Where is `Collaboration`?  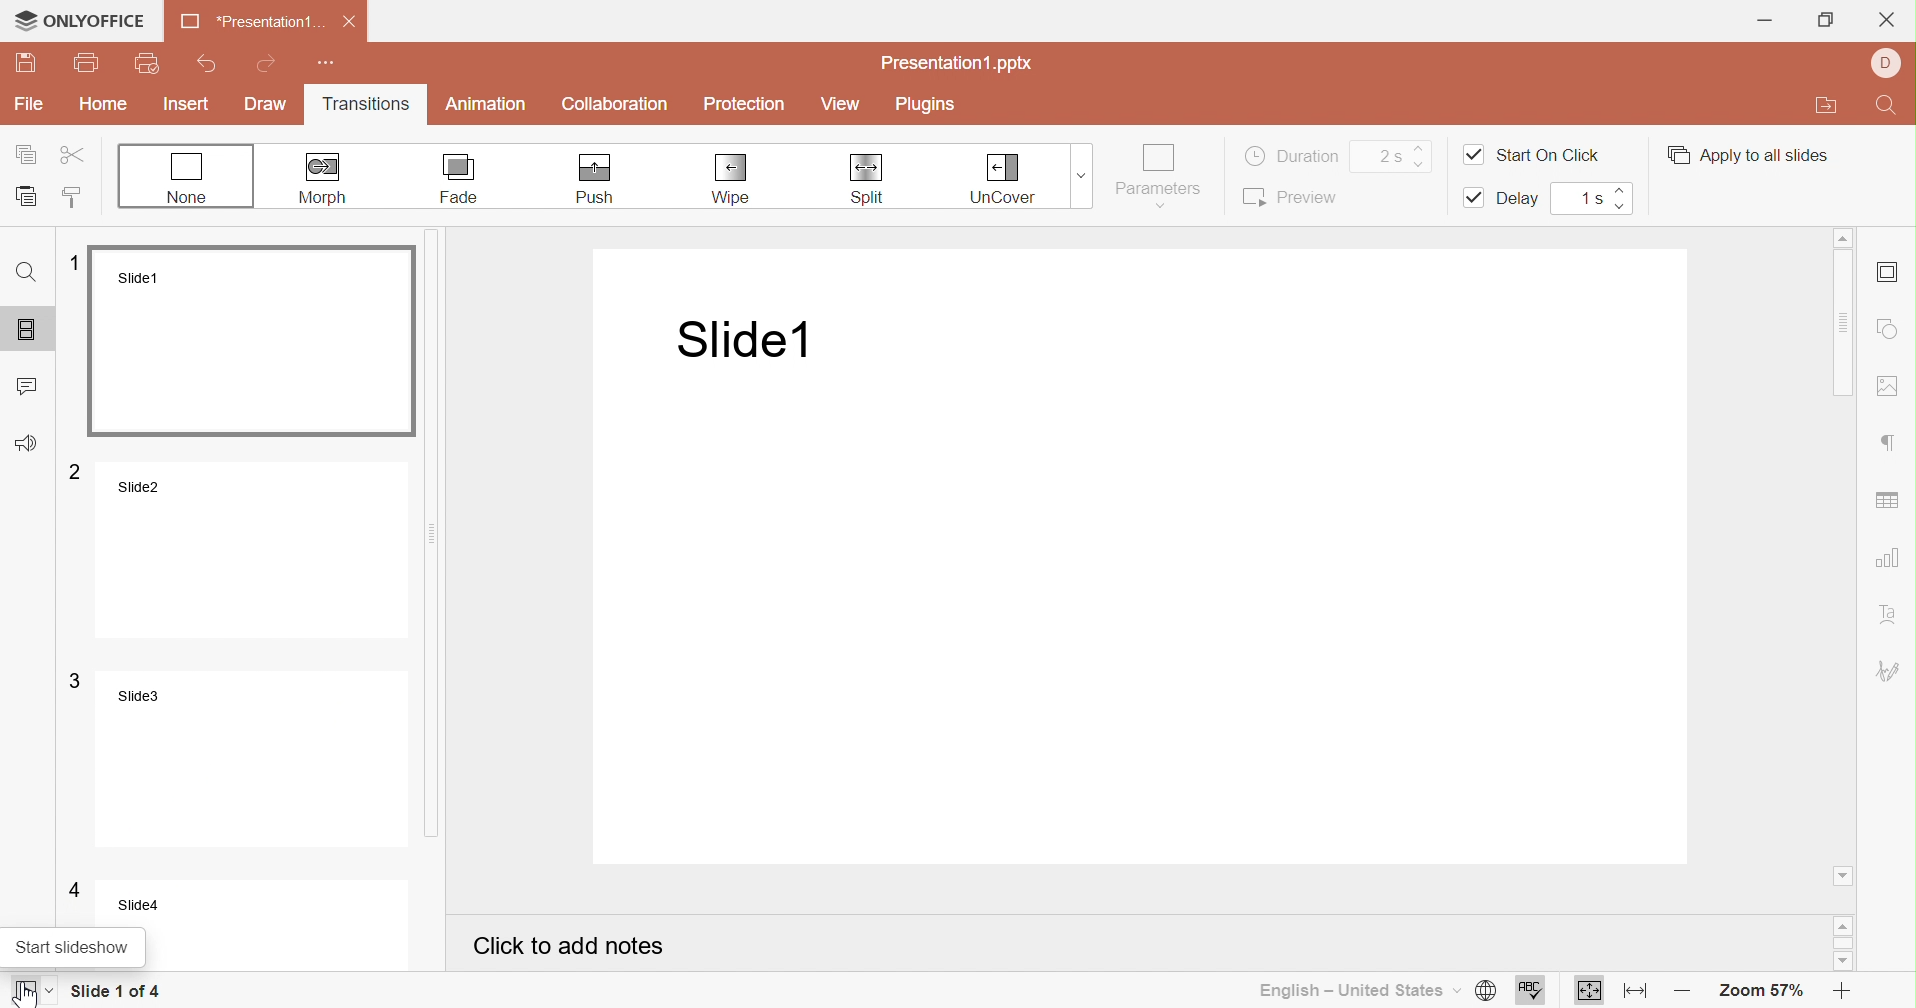
Collaboration is located at coordinates (616, 105).